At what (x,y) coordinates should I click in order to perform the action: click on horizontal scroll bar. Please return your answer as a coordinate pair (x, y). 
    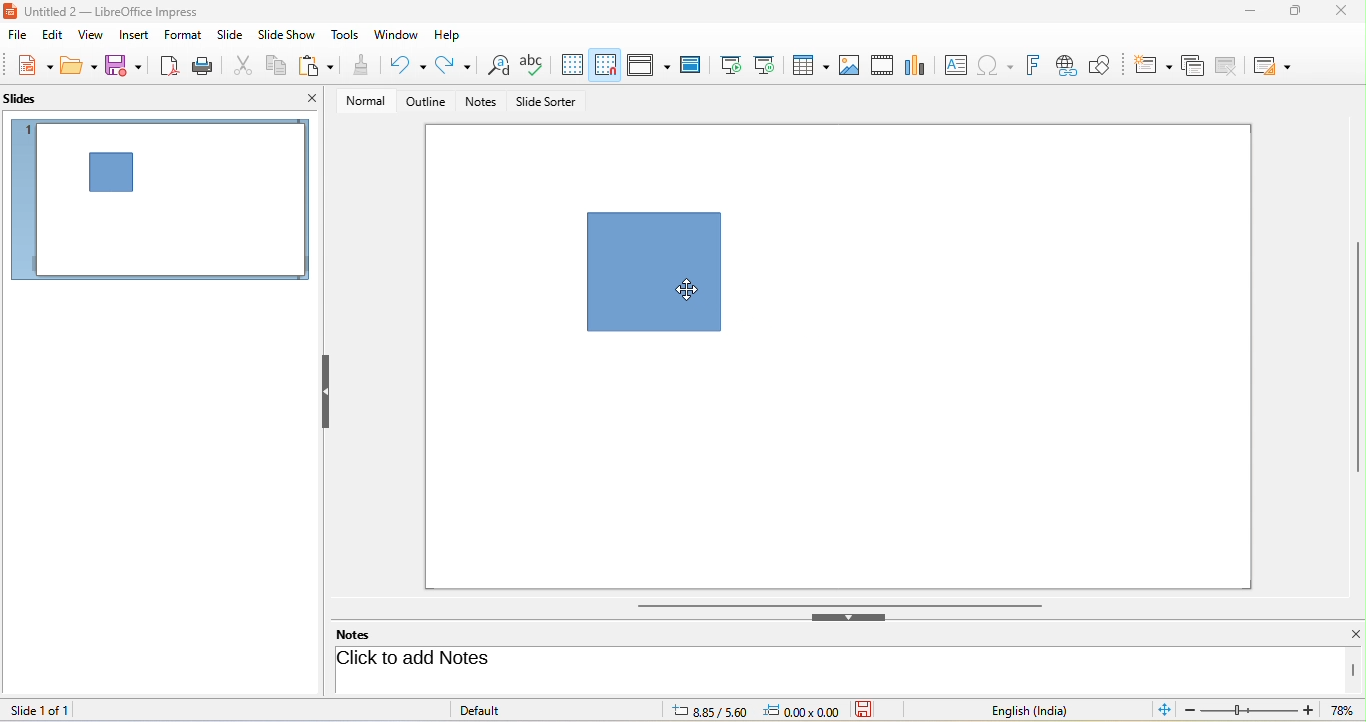
    Looking at the image, I should click on (839, 604).